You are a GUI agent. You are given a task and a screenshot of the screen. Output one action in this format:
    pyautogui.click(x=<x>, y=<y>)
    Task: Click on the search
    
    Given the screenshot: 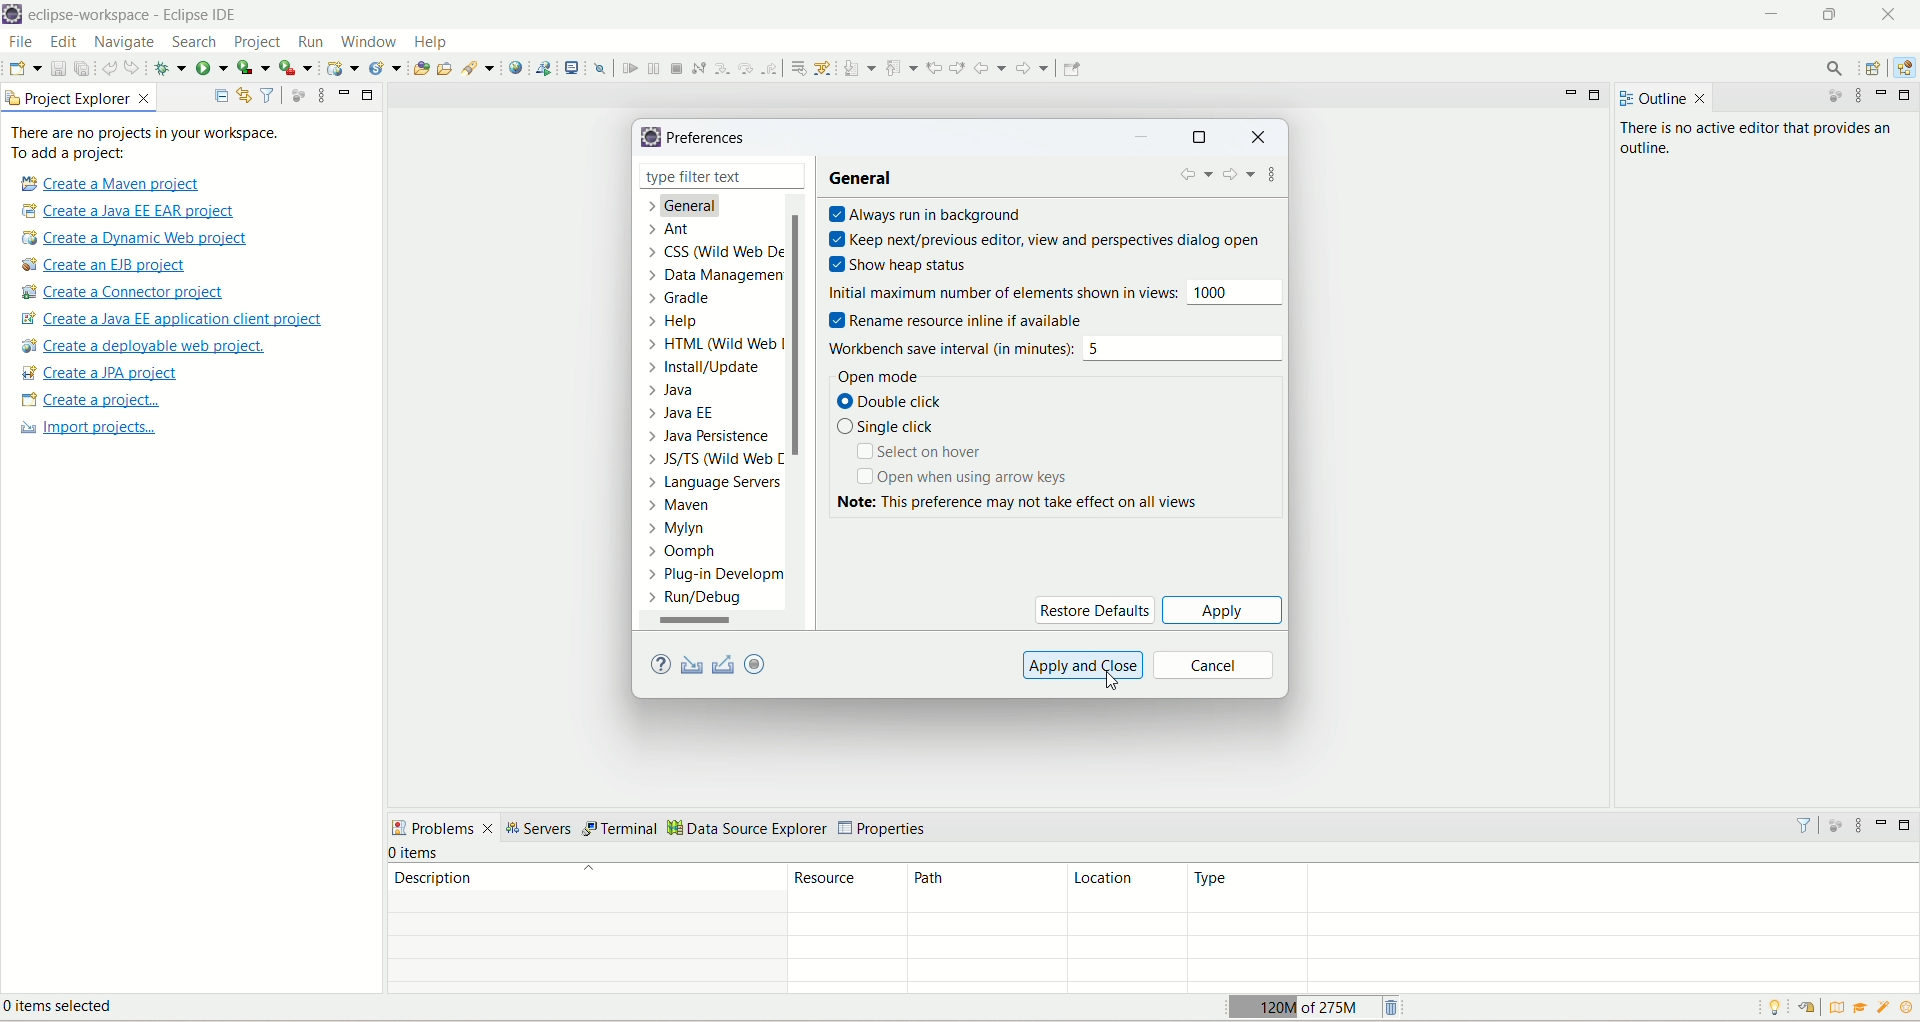 What is the action you would take?
    pyautogui.click(x=480, y=68)
    